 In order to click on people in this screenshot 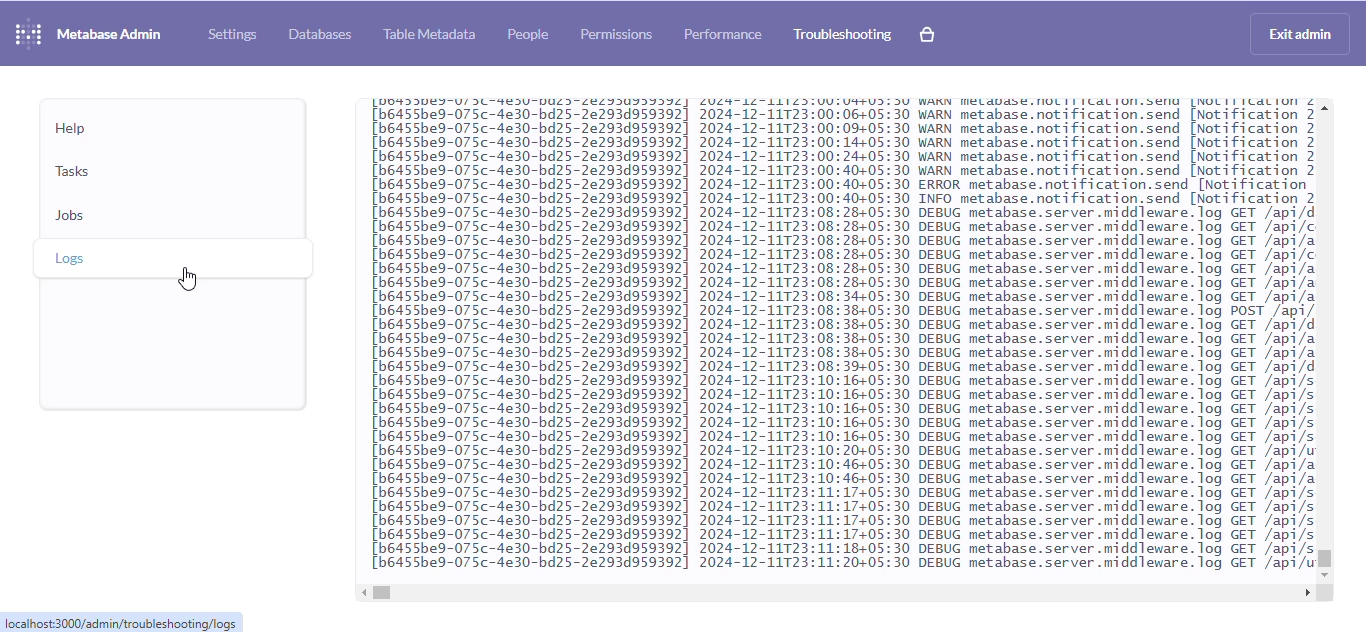, I will do `click(528, 34)`.